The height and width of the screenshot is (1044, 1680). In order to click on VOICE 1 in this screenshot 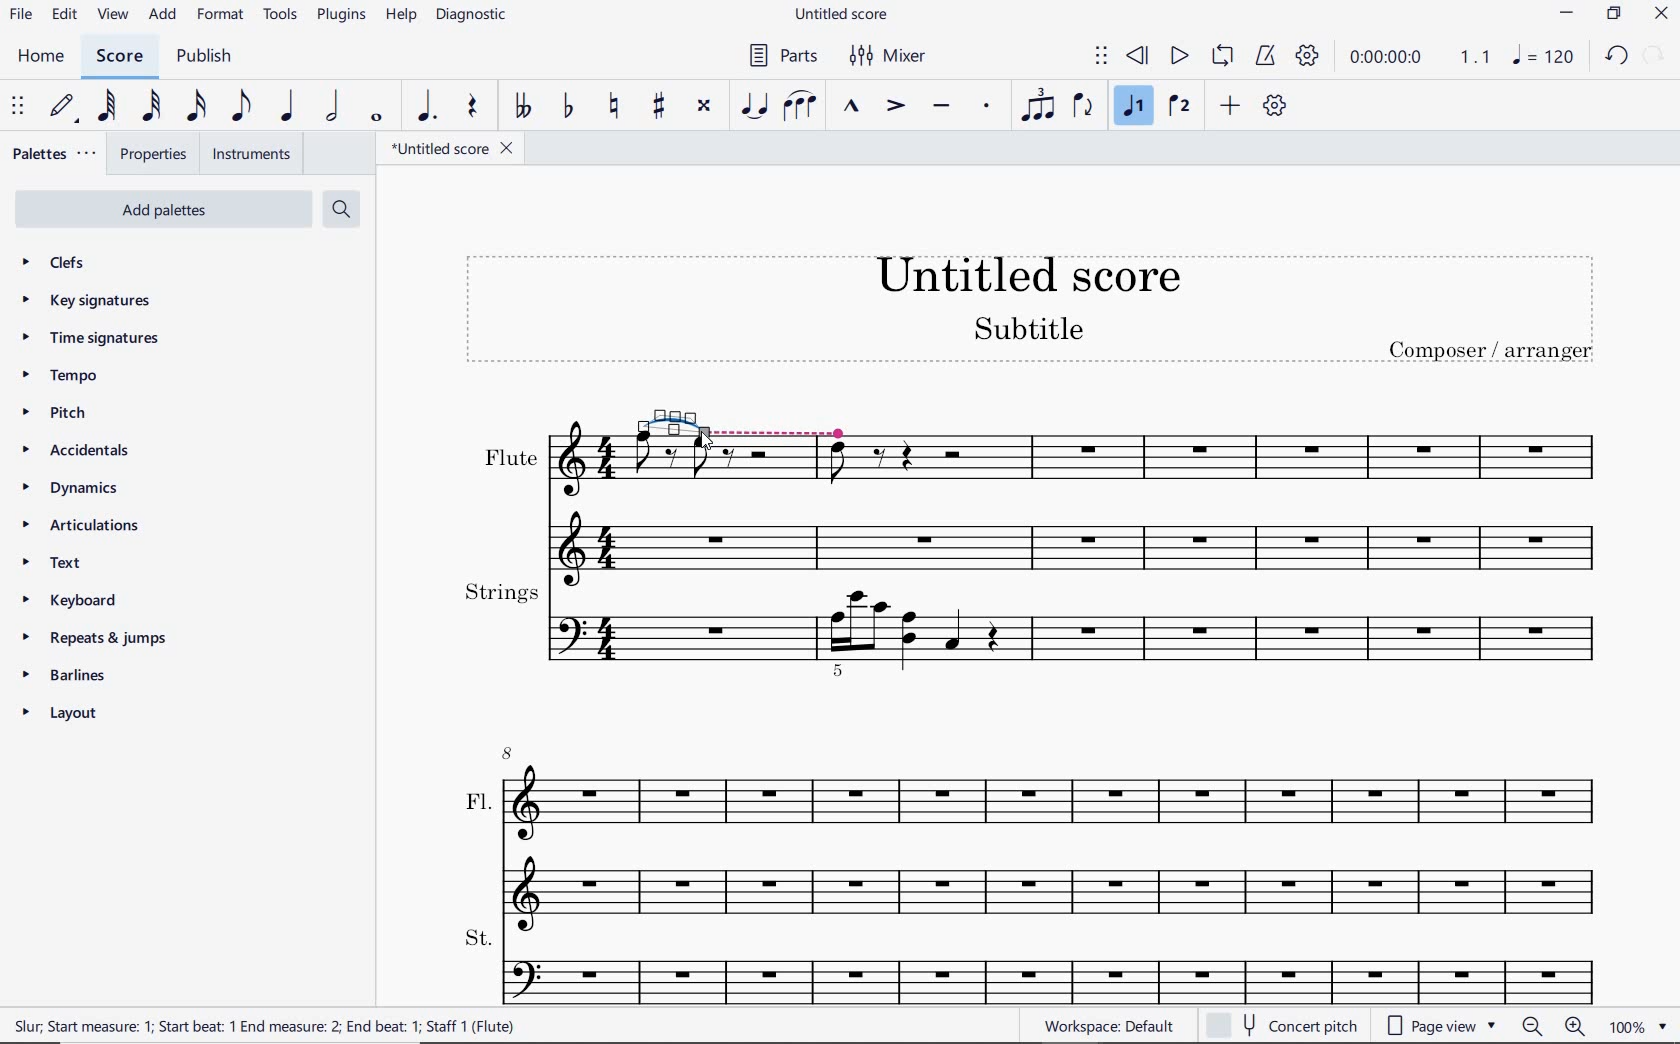, I will do `click(1135, 109)`.